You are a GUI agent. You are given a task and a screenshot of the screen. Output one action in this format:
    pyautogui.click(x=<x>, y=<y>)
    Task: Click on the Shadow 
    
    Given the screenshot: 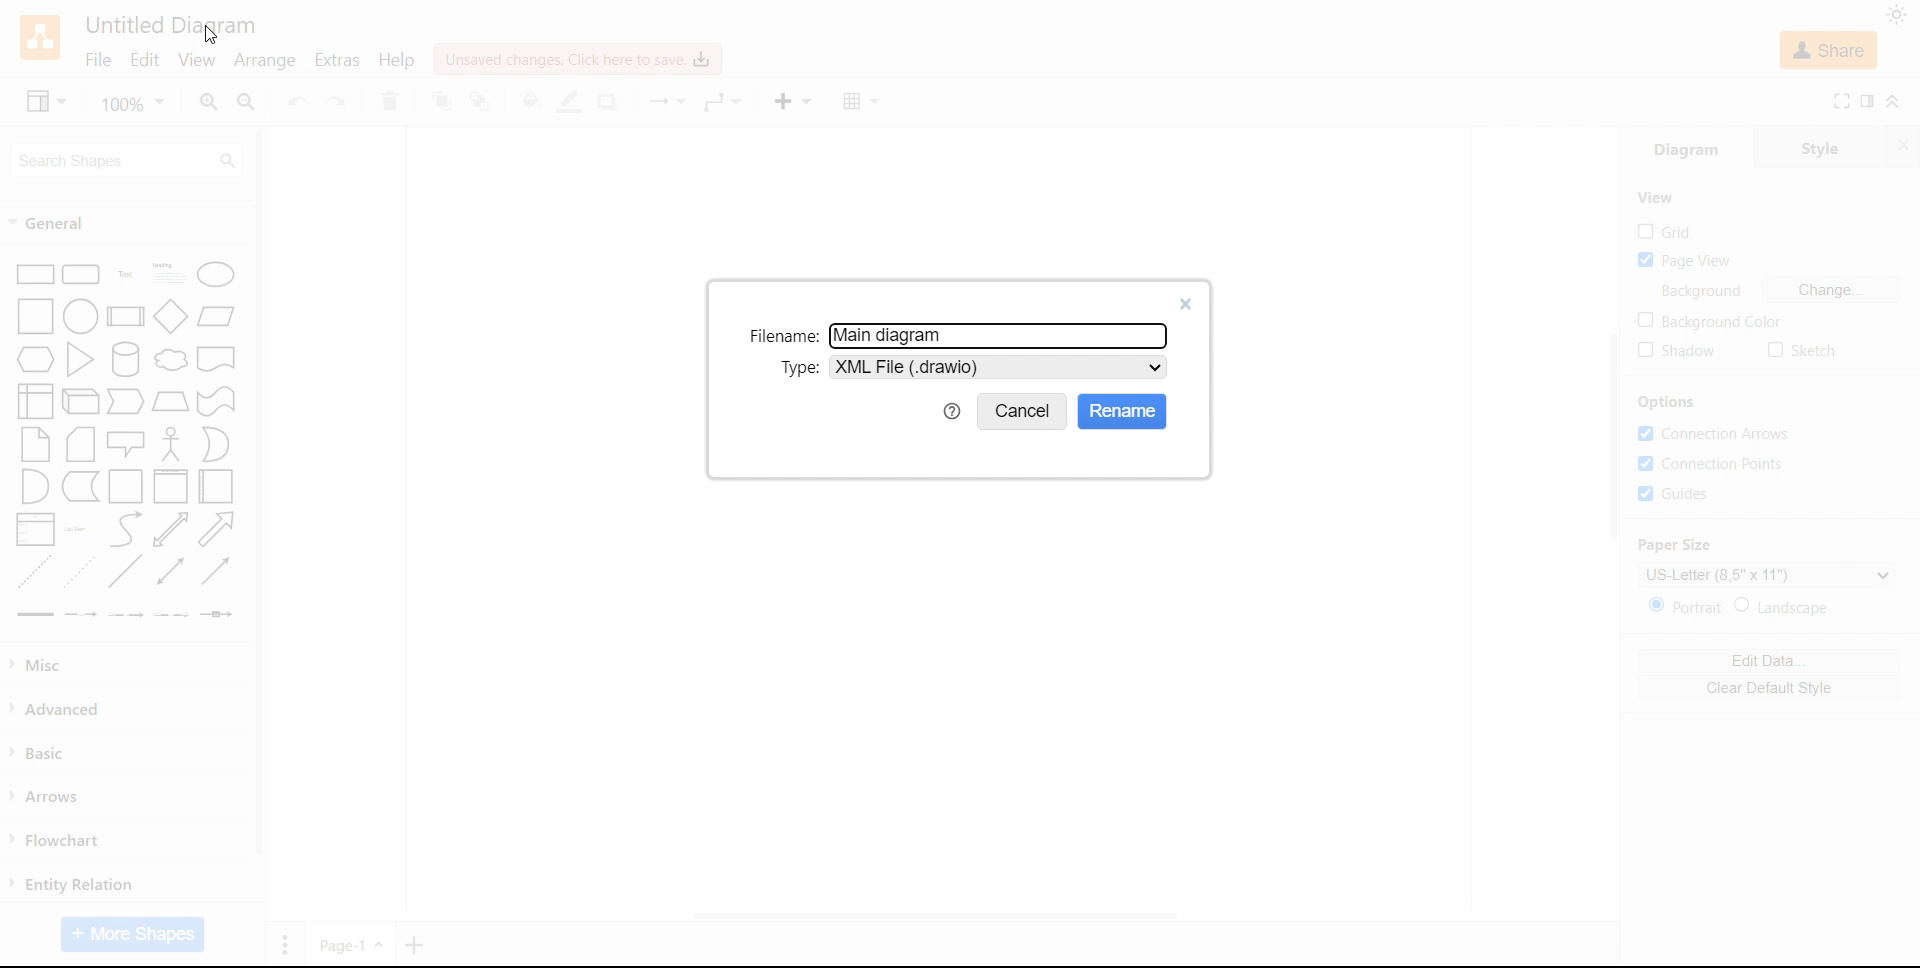 What is the action you would take?
    pyautogui.click(x=610, y=102)
    